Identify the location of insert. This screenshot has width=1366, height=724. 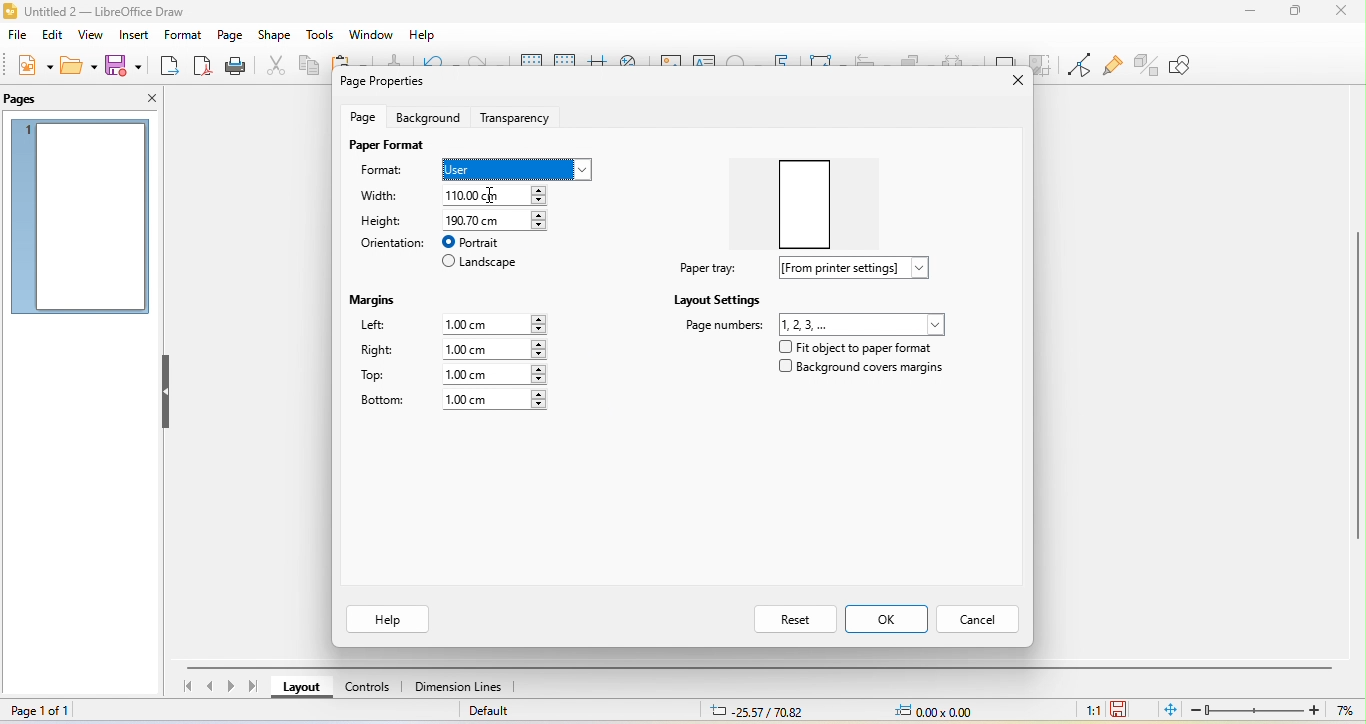
(132, 36).